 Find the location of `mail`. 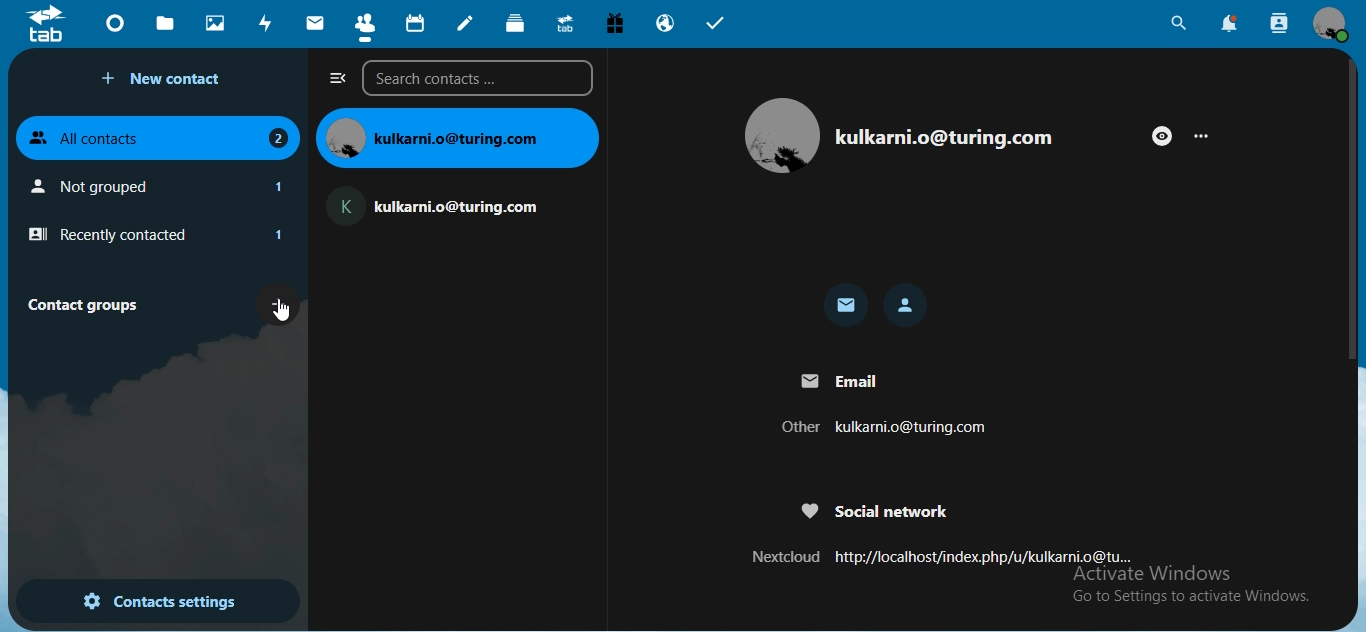

mail is located at coordinates (847, 307).